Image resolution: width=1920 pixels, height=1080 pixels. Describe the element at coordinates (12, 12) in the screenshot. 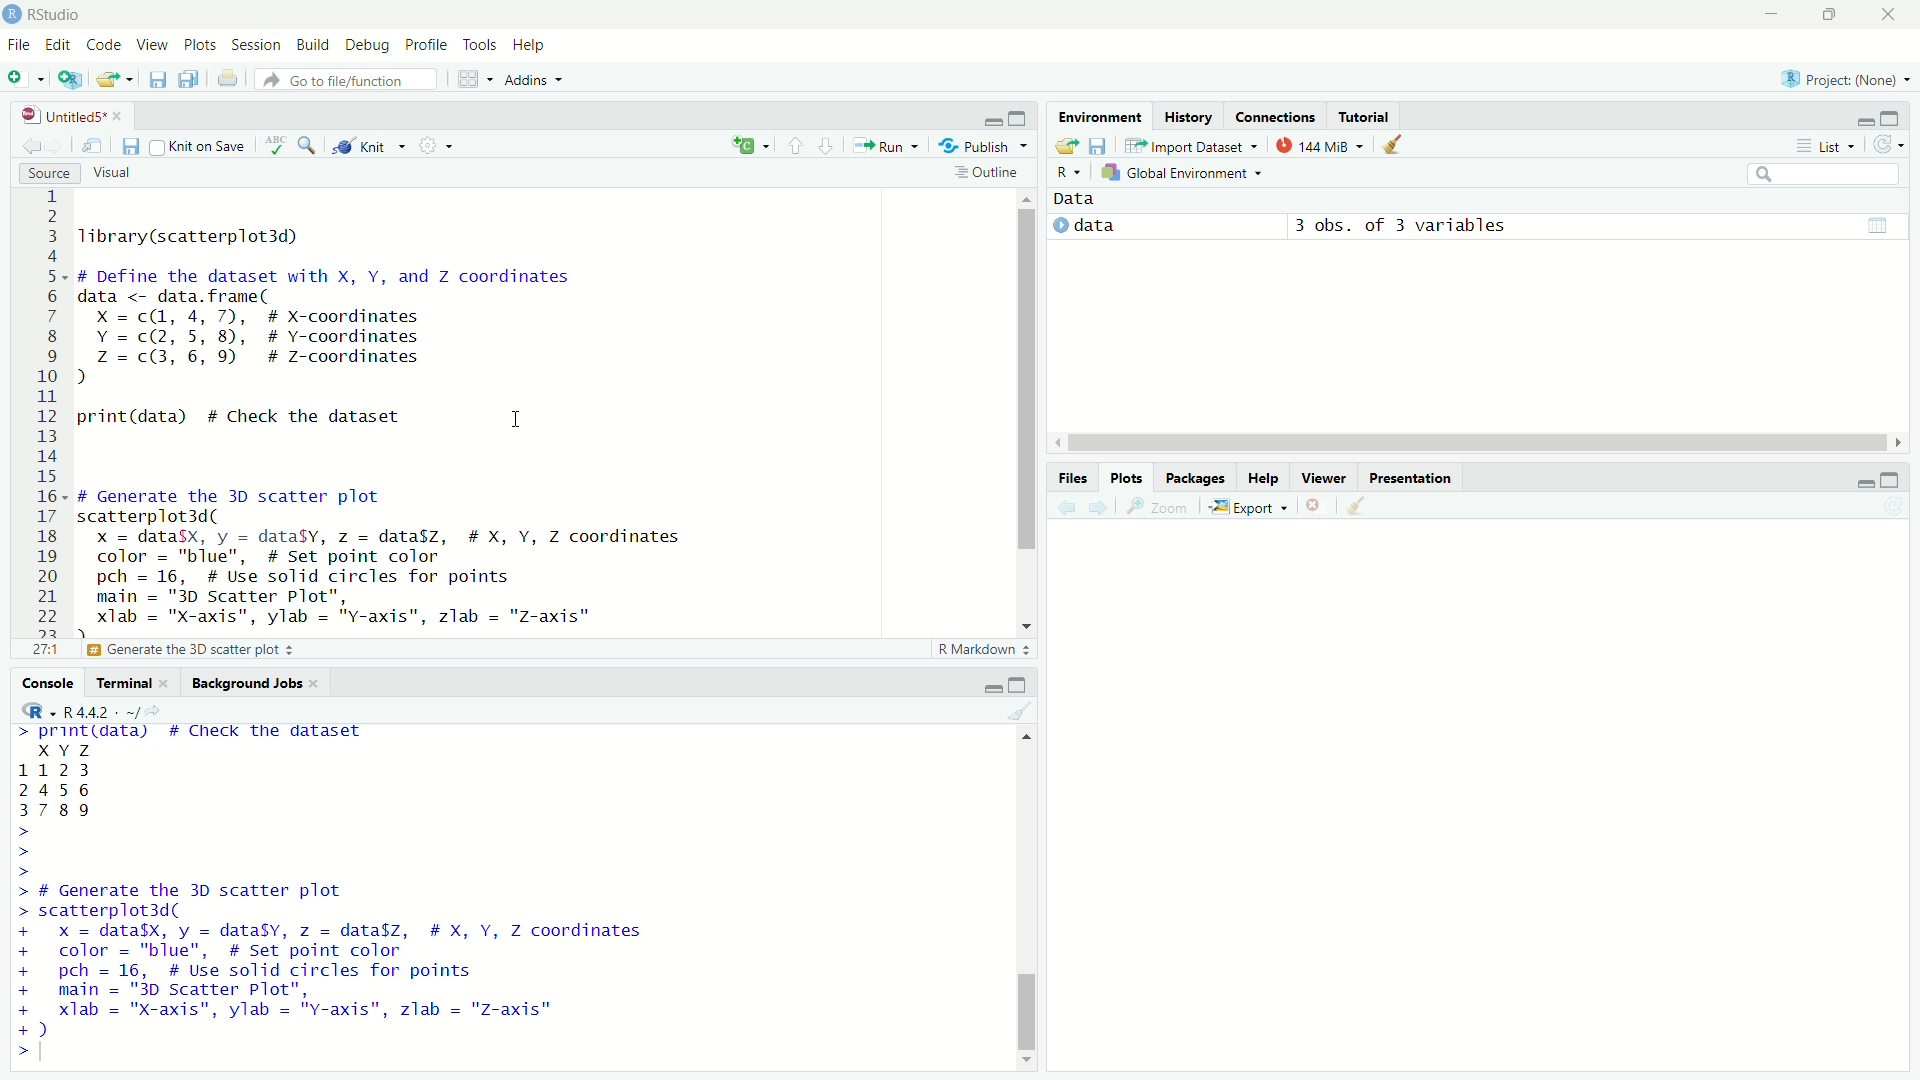

I see `logo` at that location.